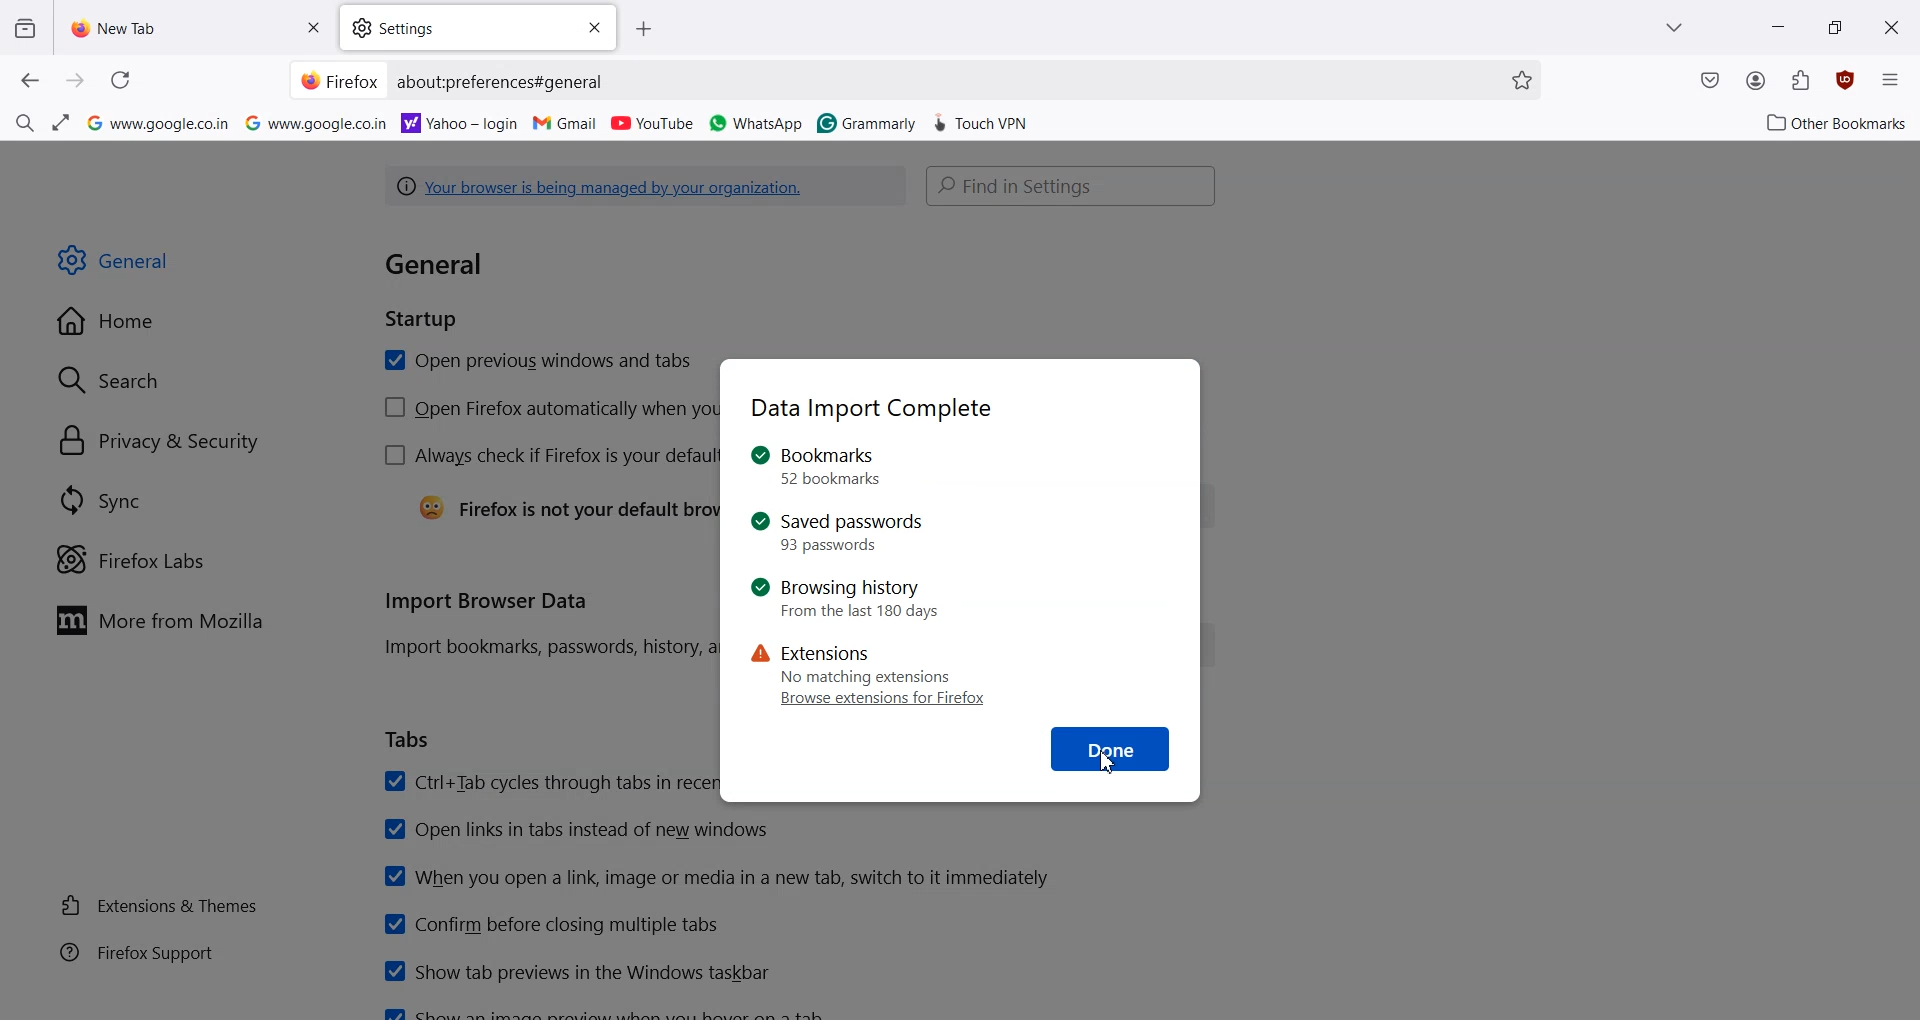 The width and height of the screenshot is (1920, 1020). What do you see at coordinates (1831, 121) in the screenshot?
I see `Other Bookmarks` at bounding box center [1831, 121].